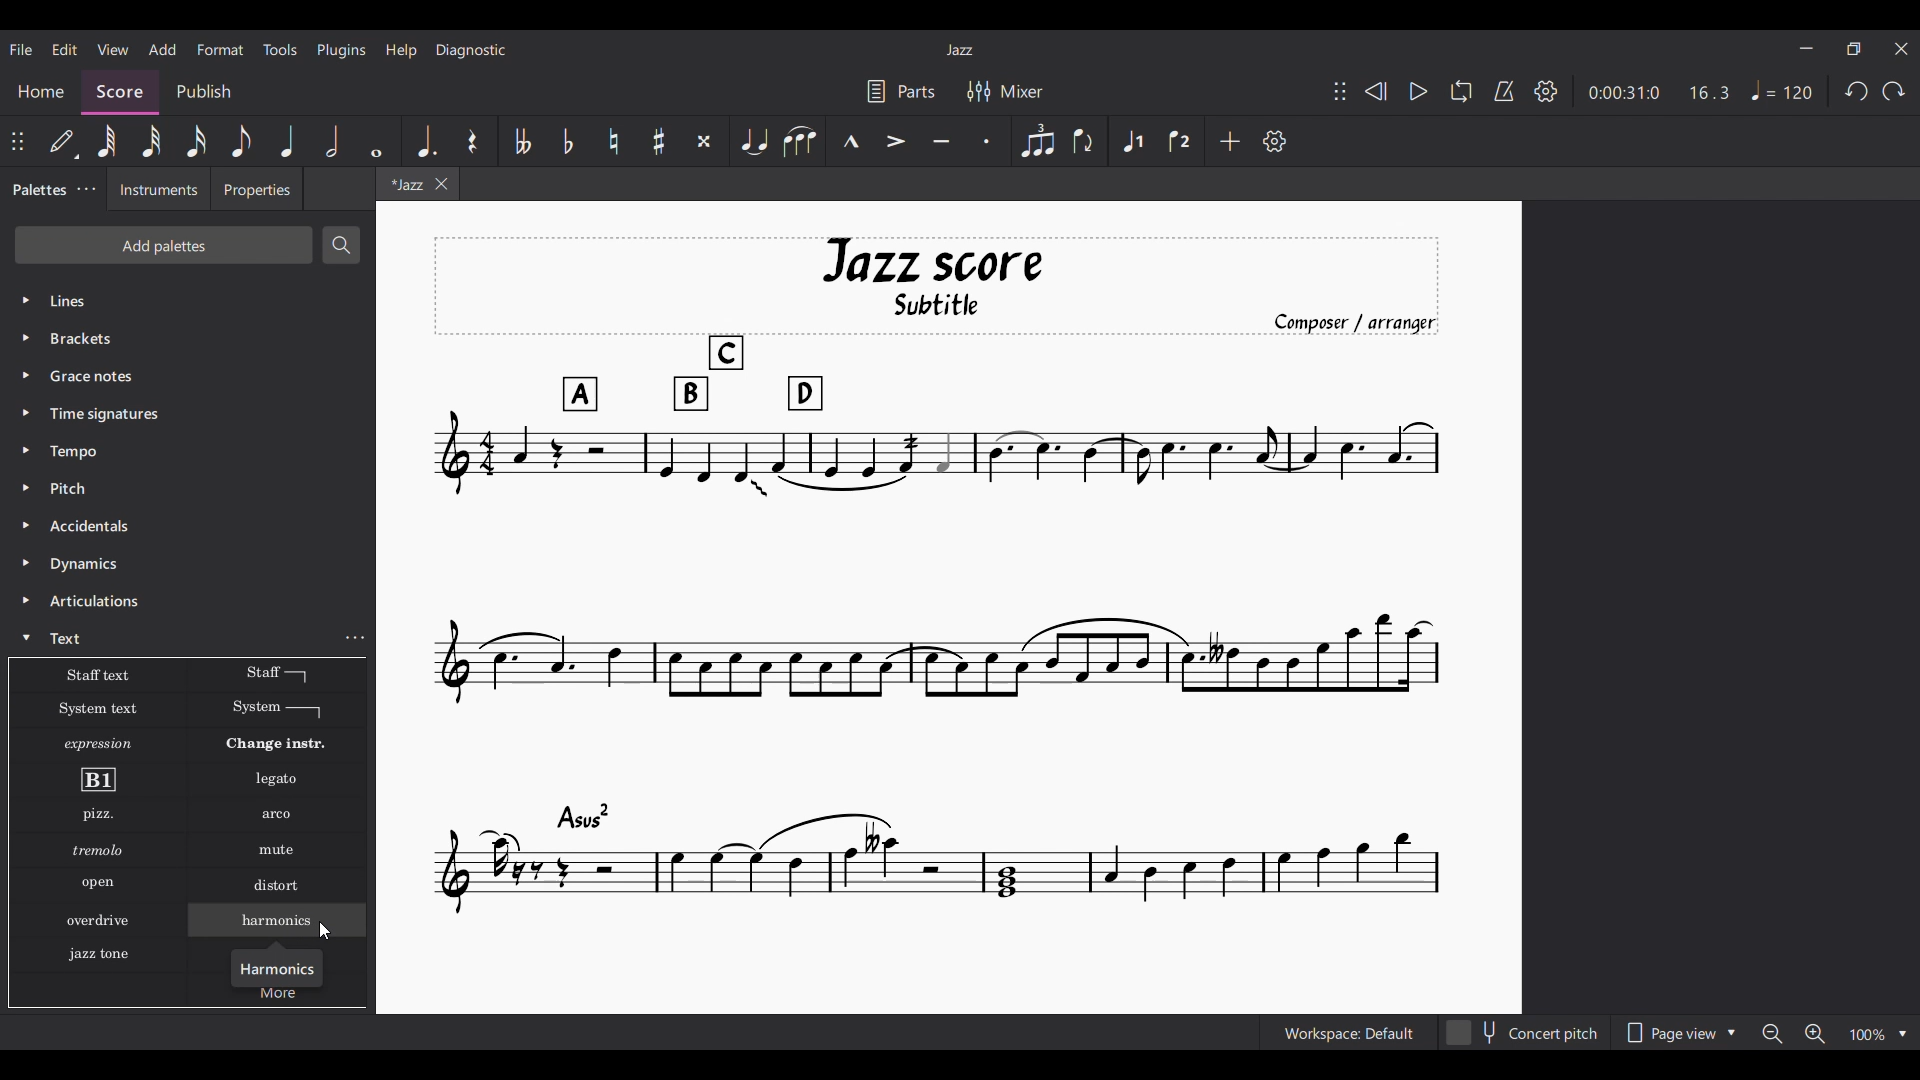 The height and width of the screenshot is (1080, 1920). Describe the element at coordinates (1180, 140) in the screenshot. I see `Voice 2` at that location.